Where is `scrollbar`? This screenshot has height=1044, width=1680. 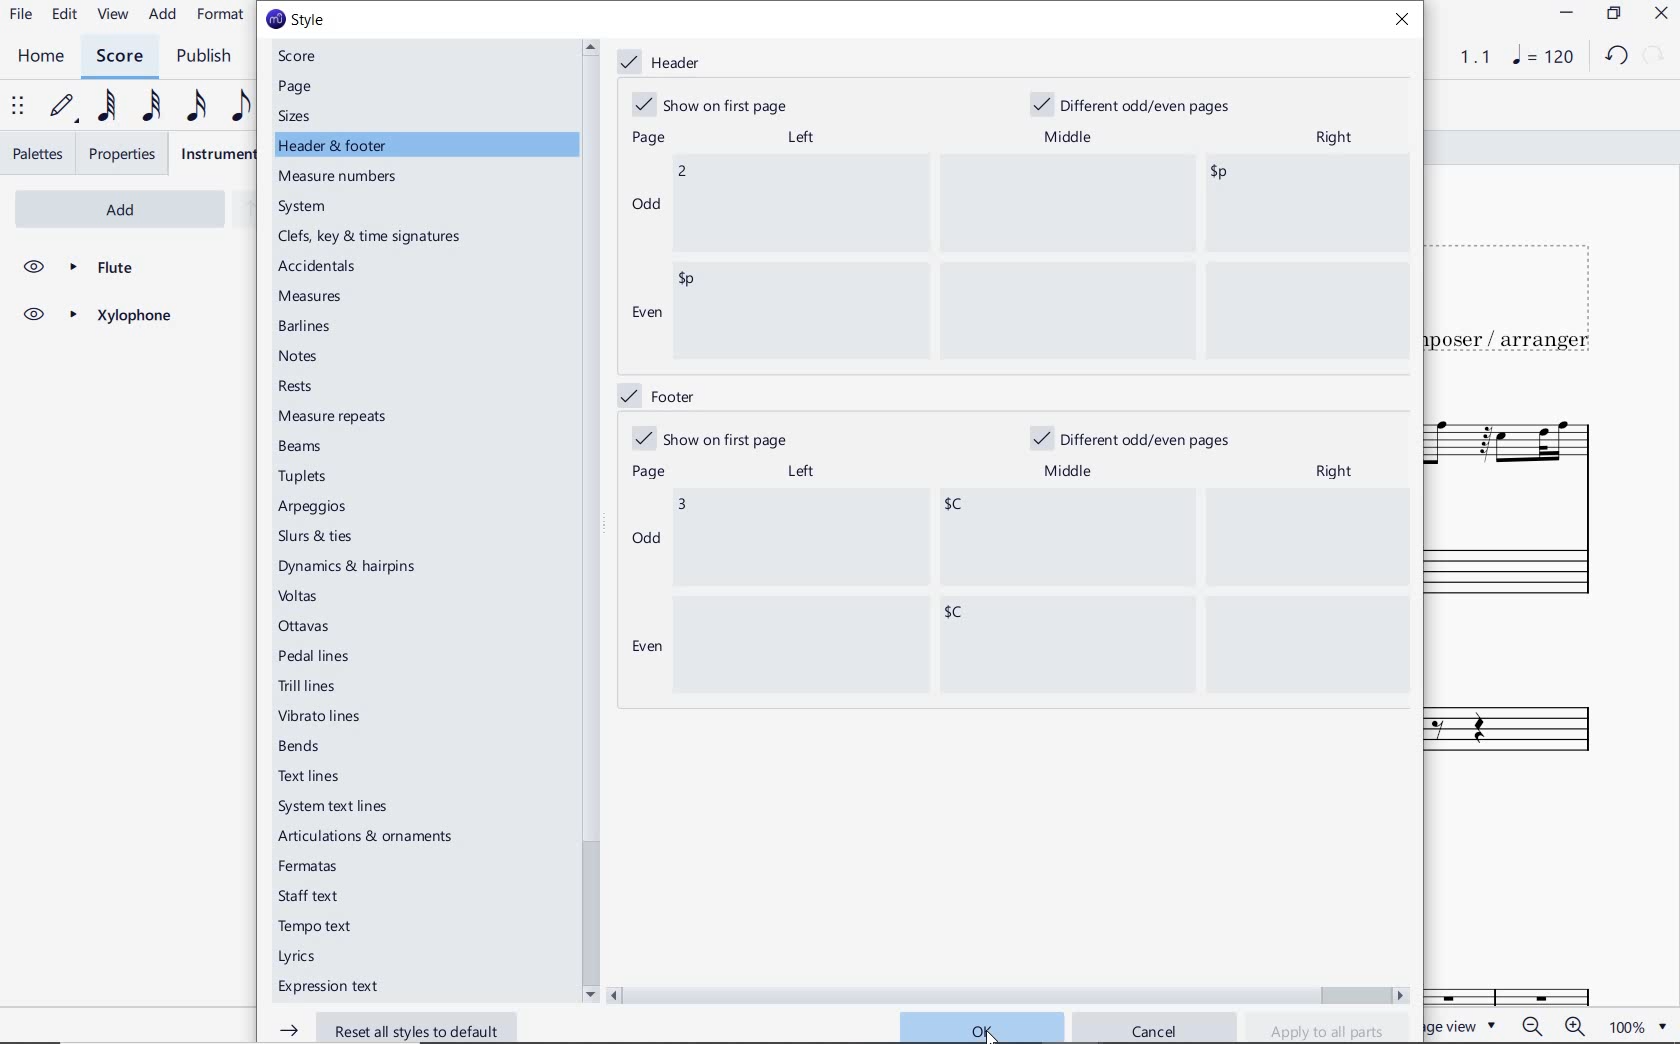
scrollbar is located at coordinates (1009, 993).